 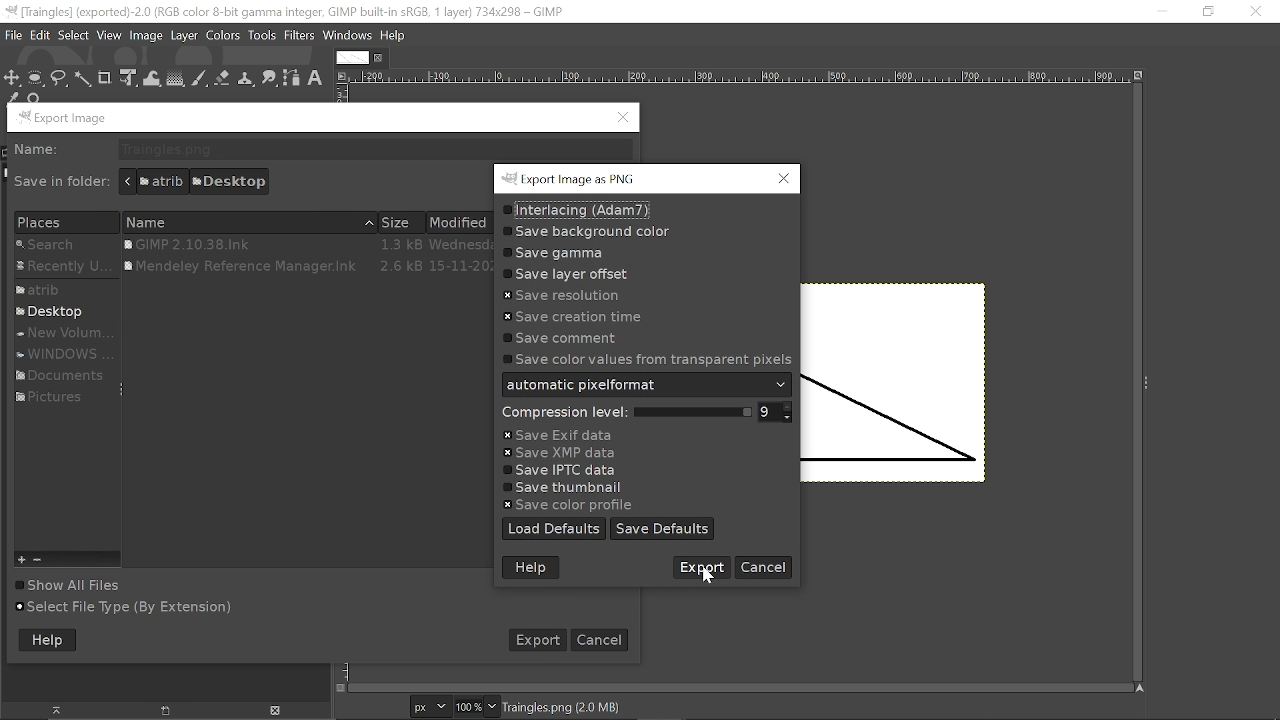 I want to click on Crop tool, so click(x=104, y=79).